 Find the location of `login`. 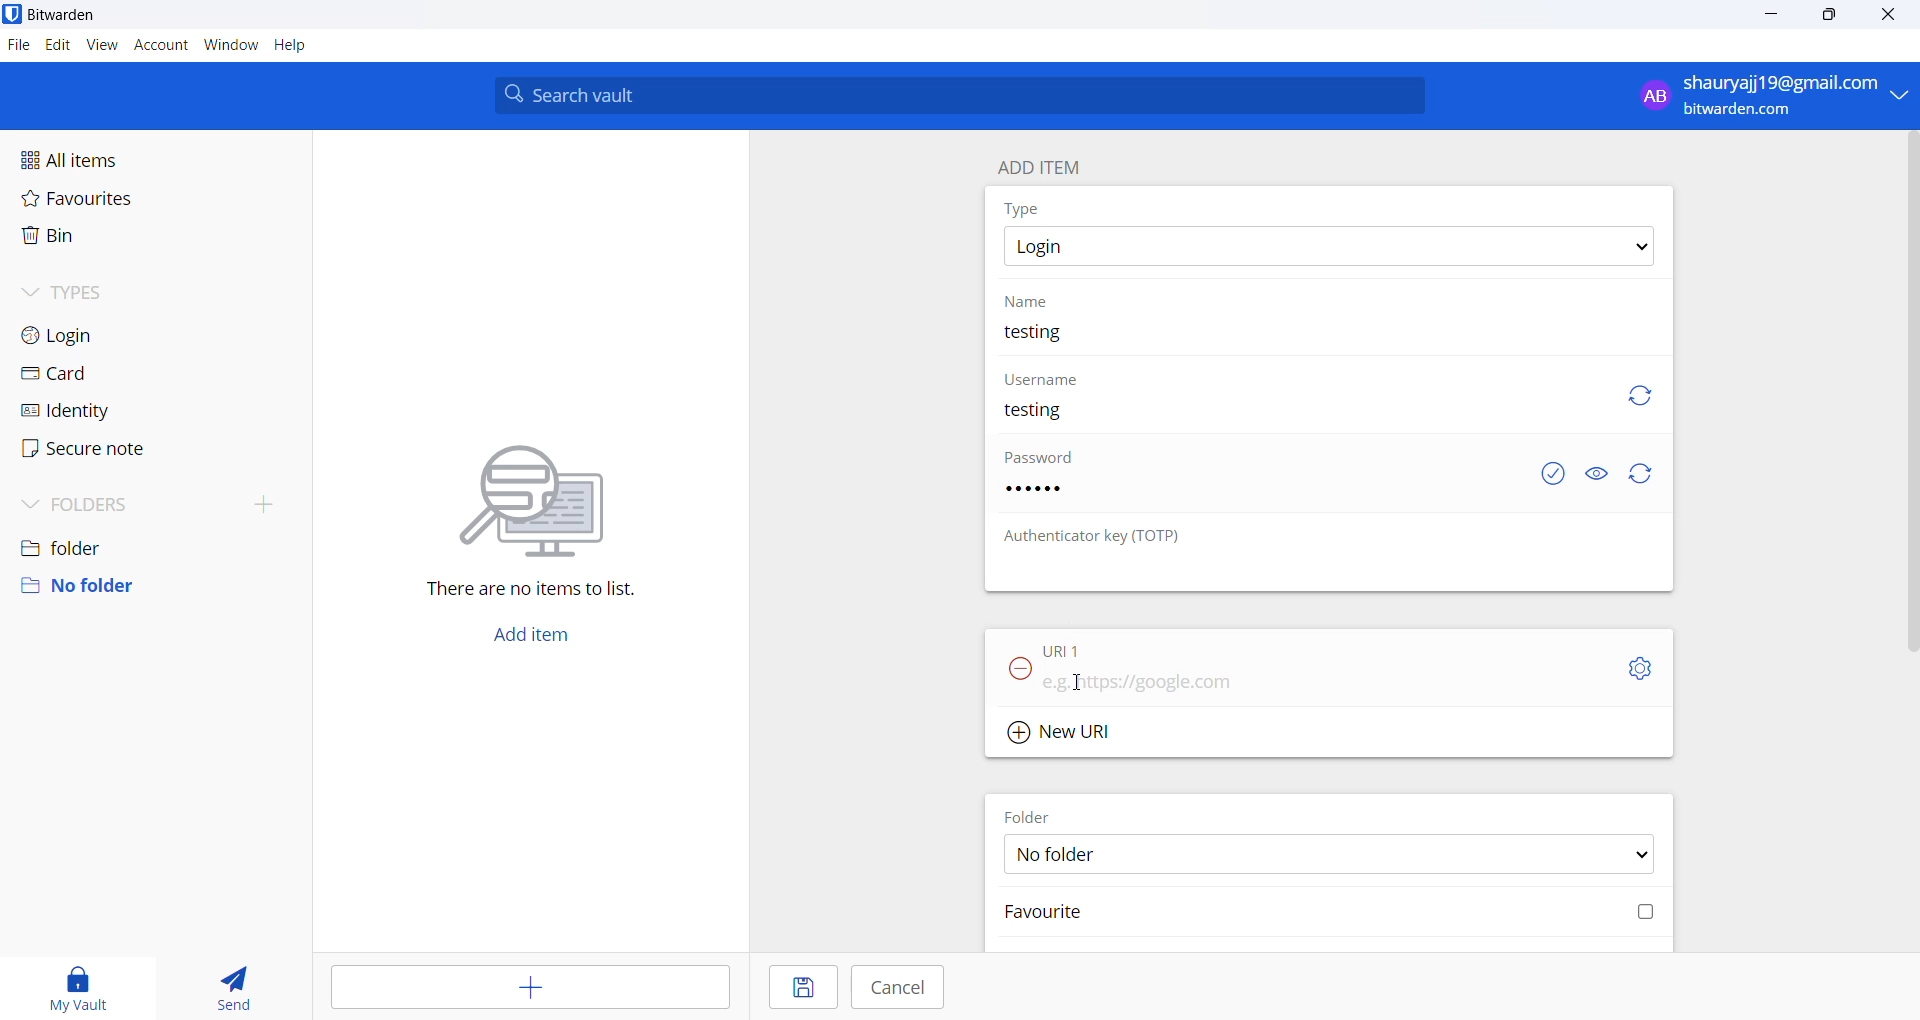

login is located at coordinates (104, 336).